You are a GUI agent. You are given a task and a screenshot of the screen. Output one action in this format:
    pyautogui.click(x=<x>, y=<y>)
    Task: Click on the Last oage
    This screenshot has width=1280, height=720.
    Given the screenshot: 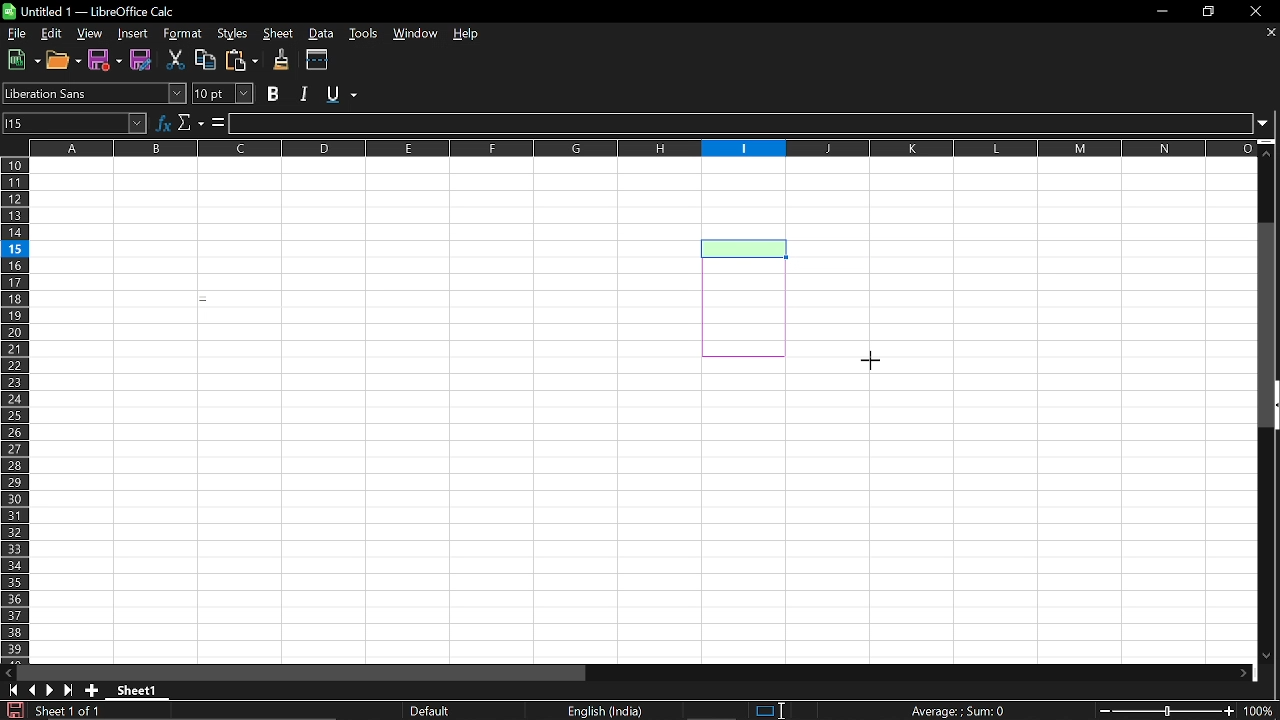 What is the action you would take?
    pyautogui.click(x=70, y=691)
    